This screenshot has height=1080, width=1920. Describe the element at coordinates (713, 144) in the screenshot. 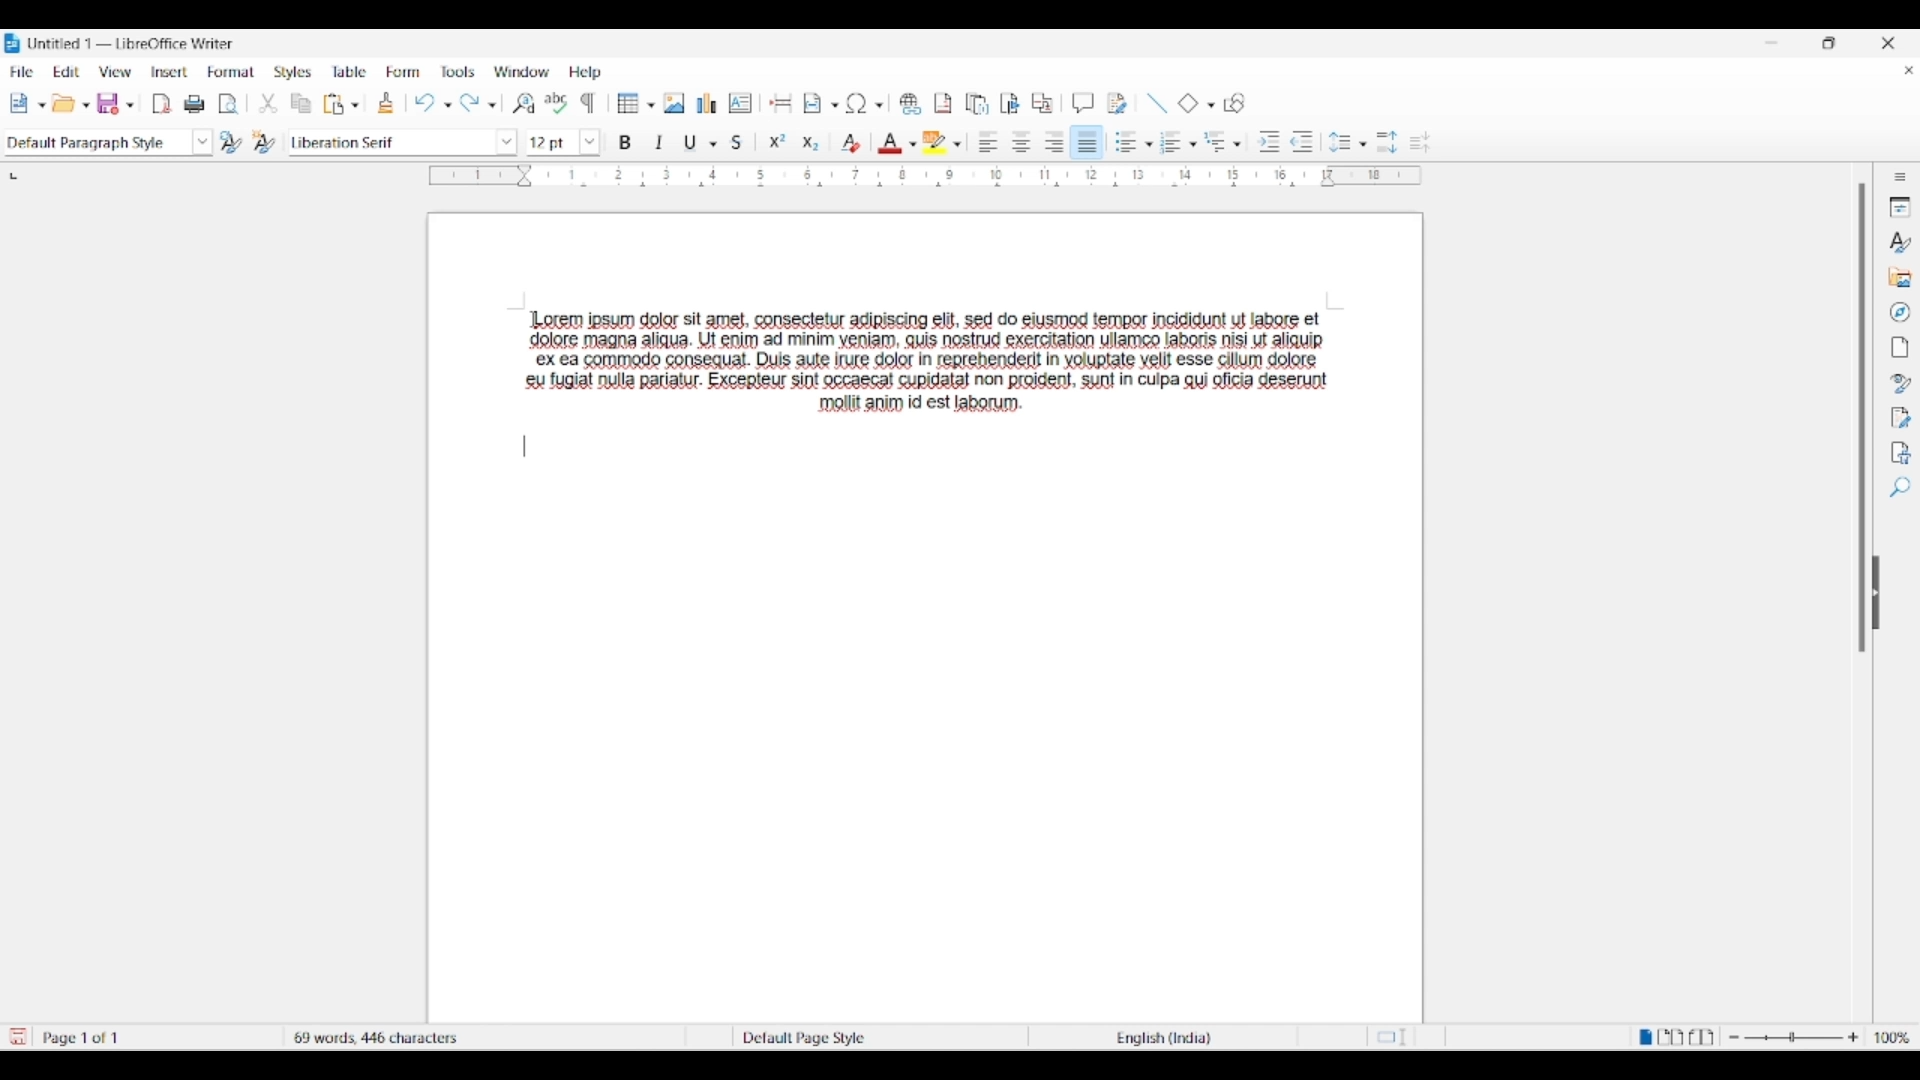

I see `Underline options` at that location.